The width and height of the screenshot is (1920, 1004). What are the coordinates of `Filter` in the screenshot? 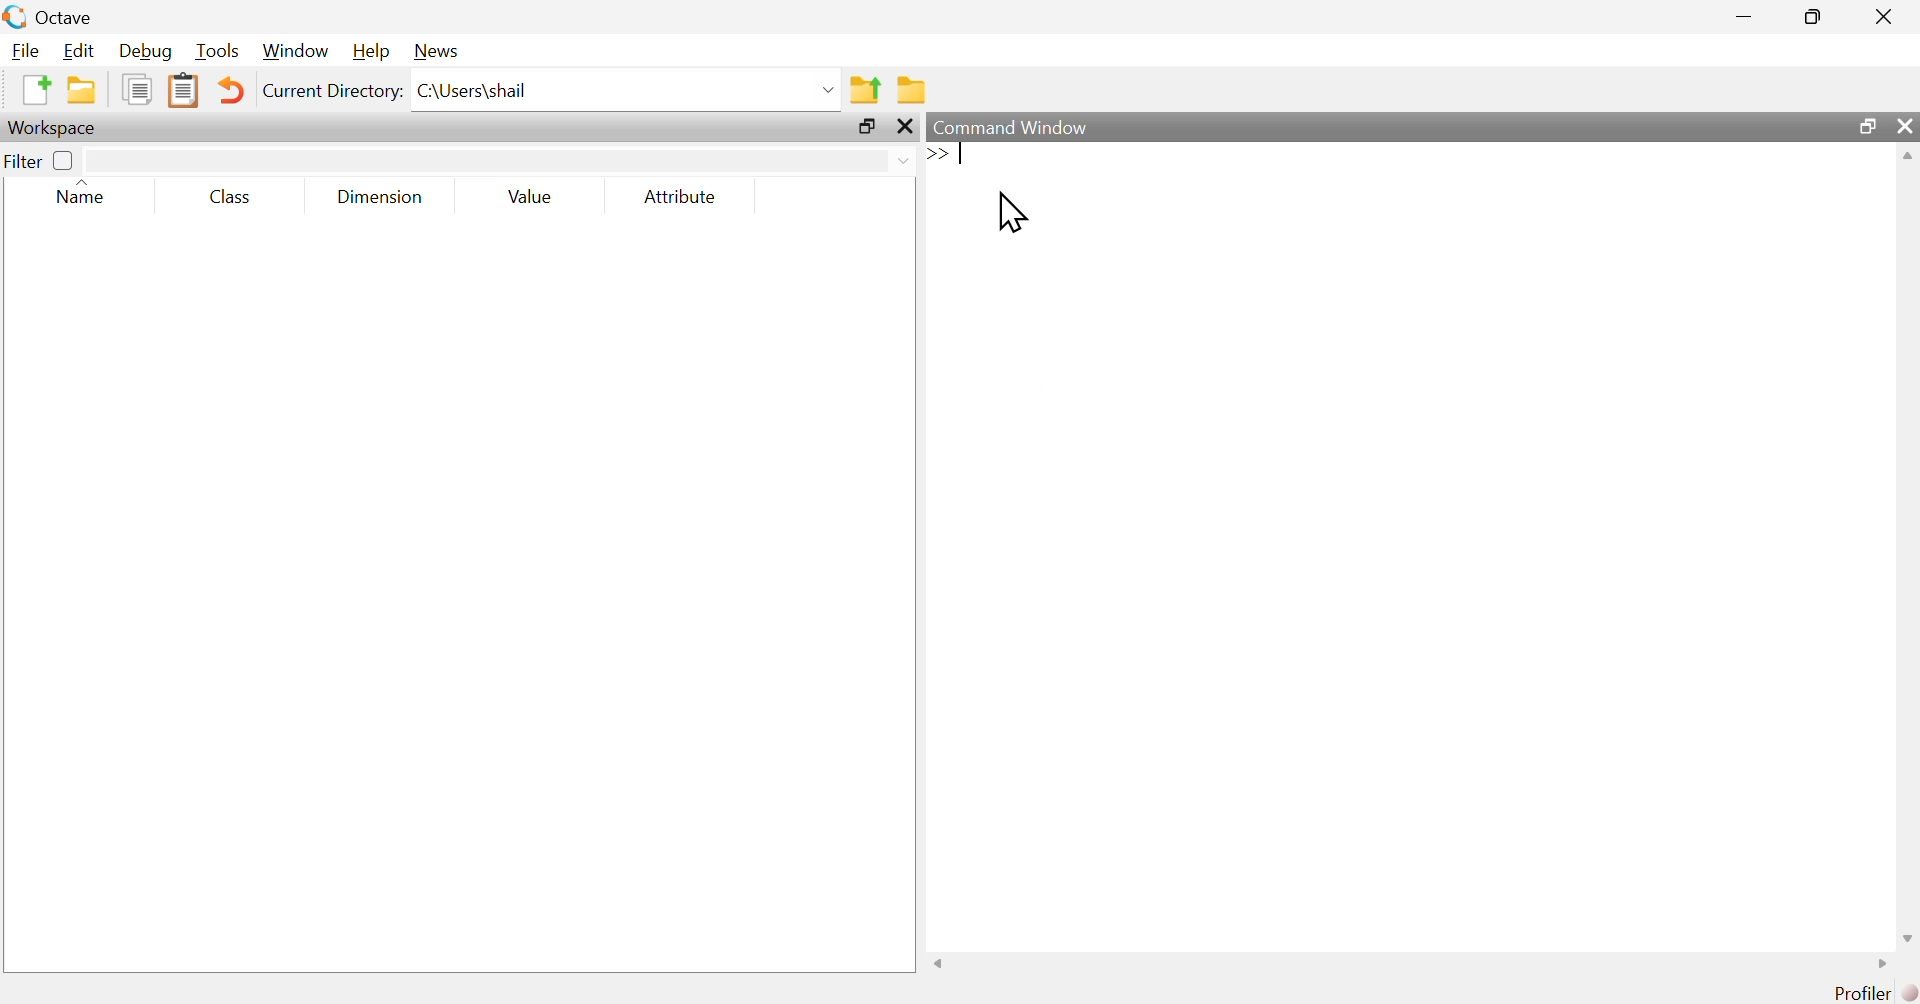 It's located at (41, 160).